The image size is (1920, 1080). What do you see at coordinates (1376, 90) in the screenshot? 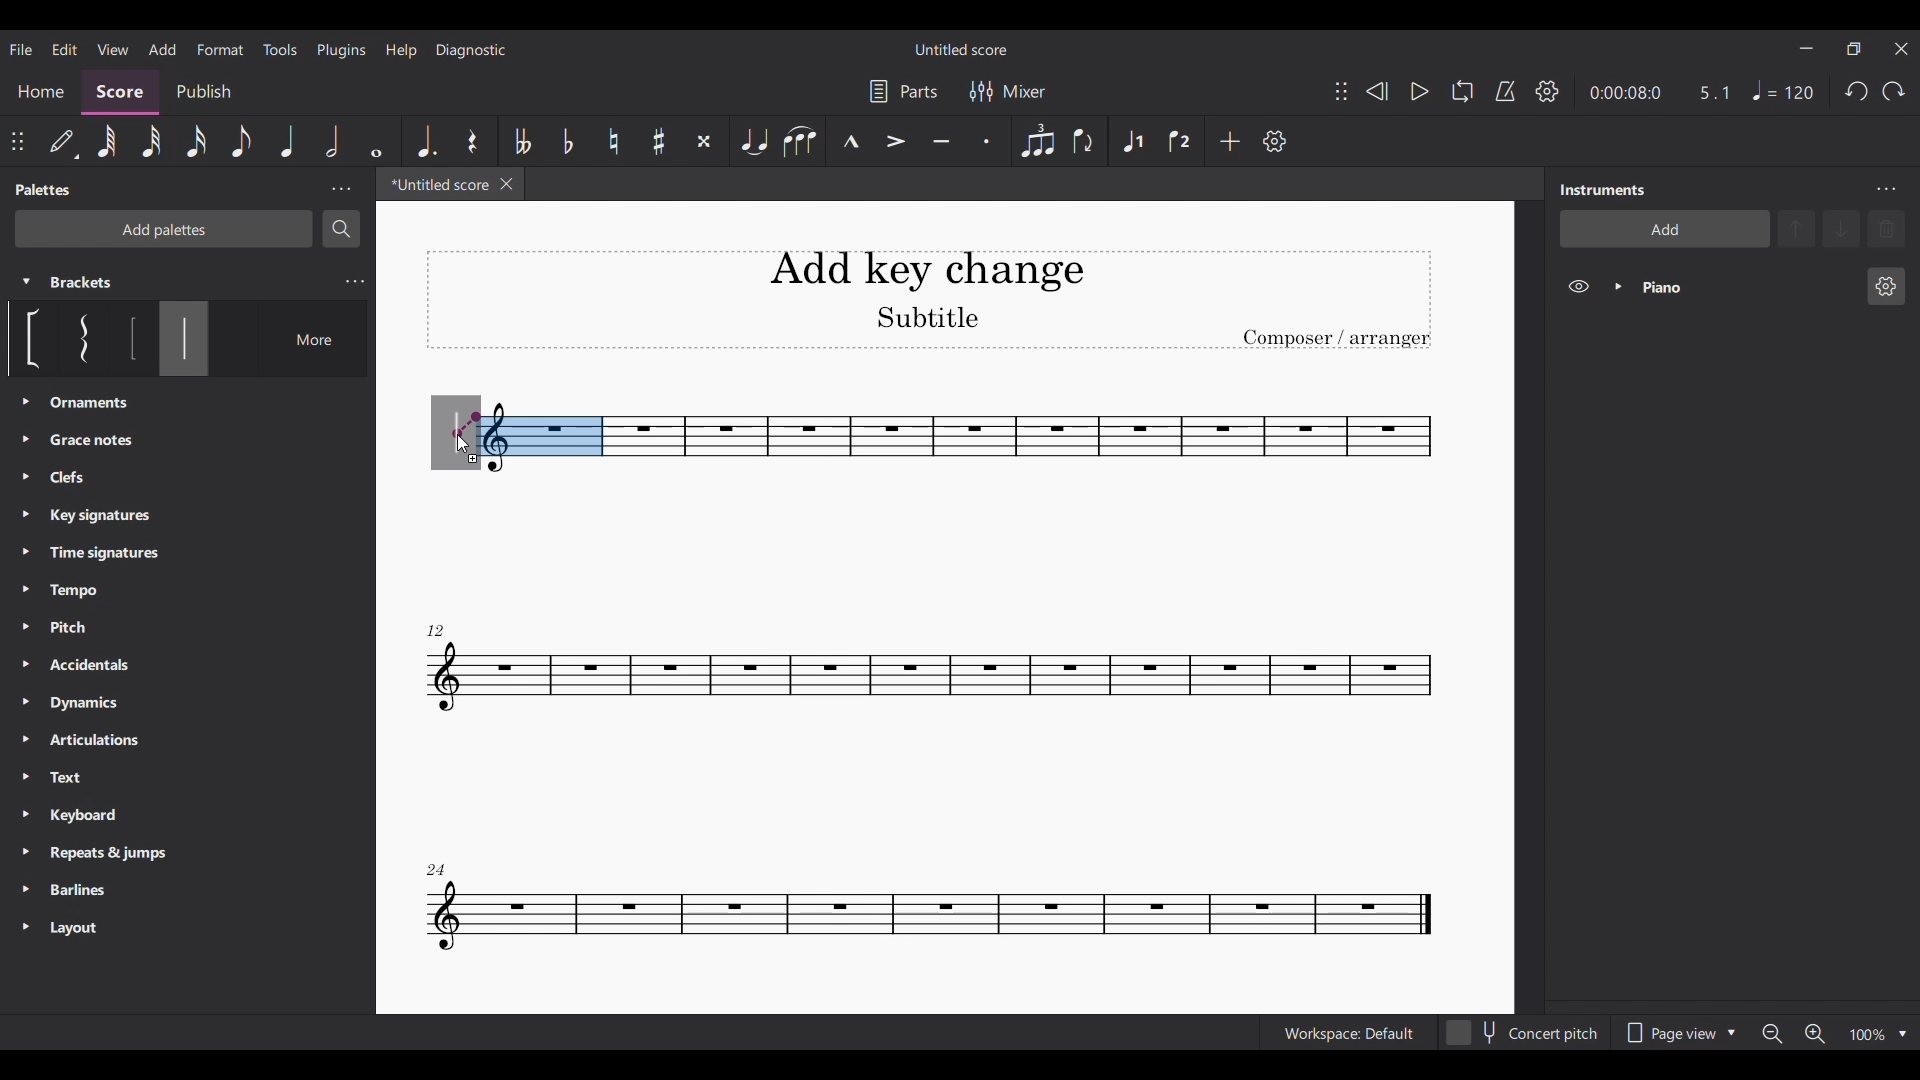
I see `Rewind` at bounding box center [1376, 90].